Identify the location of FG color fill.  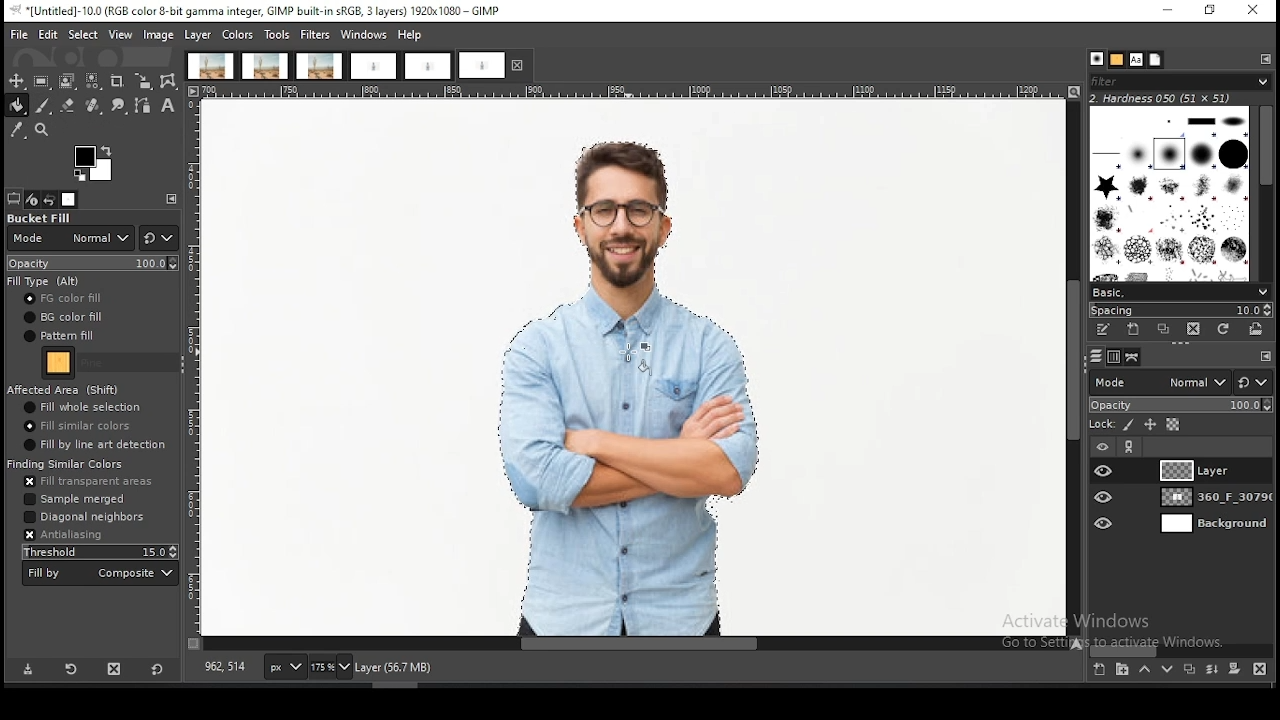
(61, 299).